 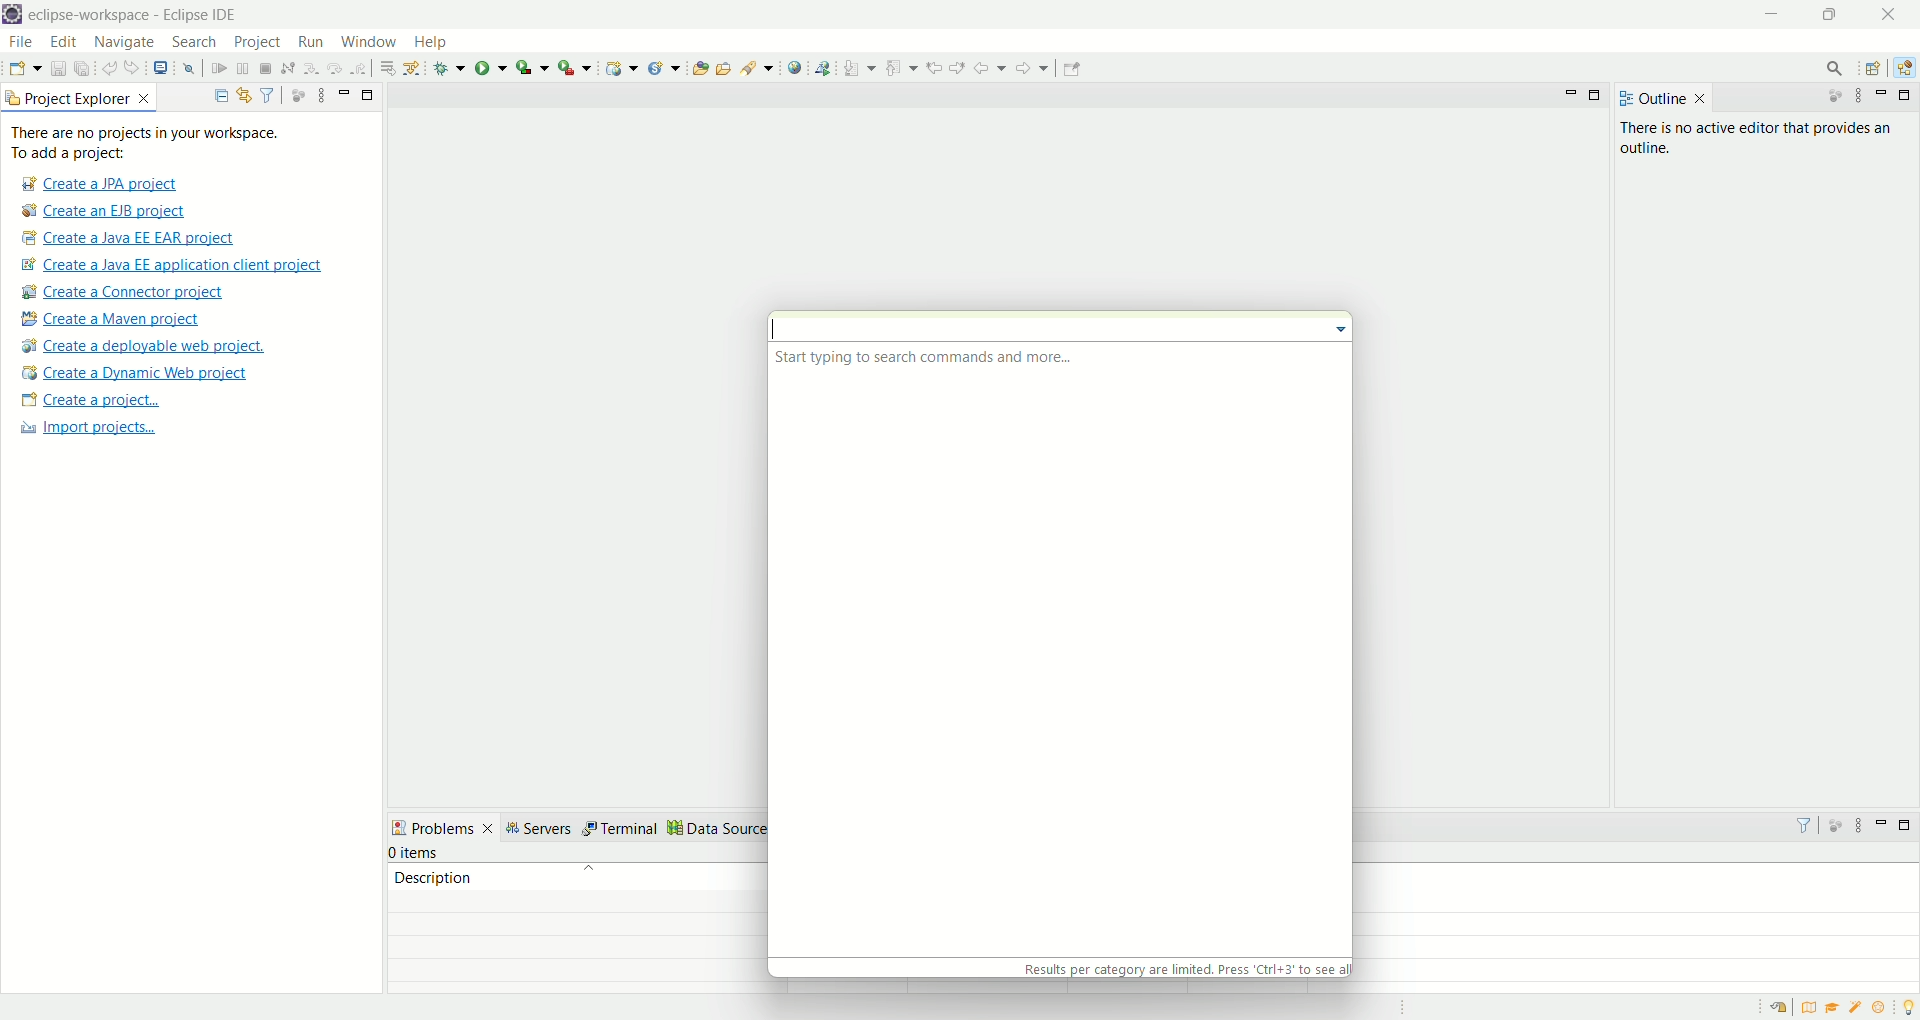 I want to click on previous annotation, so click(x=897, y=68).